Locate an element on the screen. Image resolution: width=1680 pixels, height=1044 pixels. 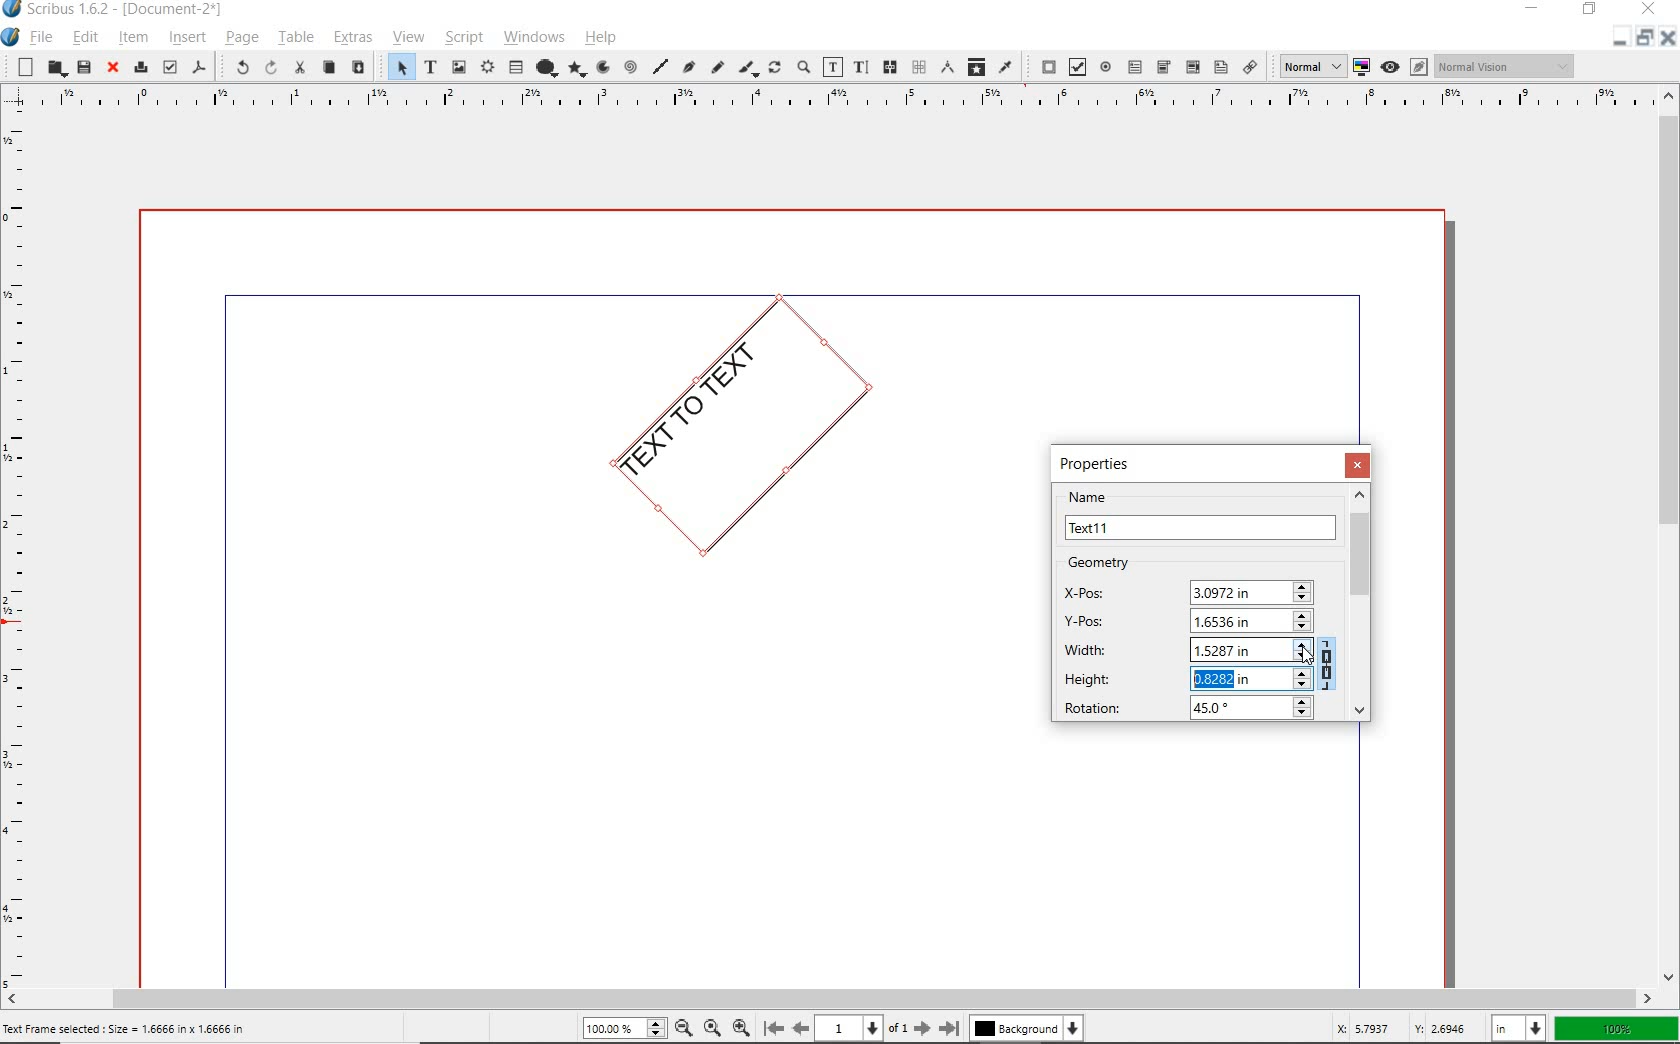
zoom to is located at coordinates (716, 1028).